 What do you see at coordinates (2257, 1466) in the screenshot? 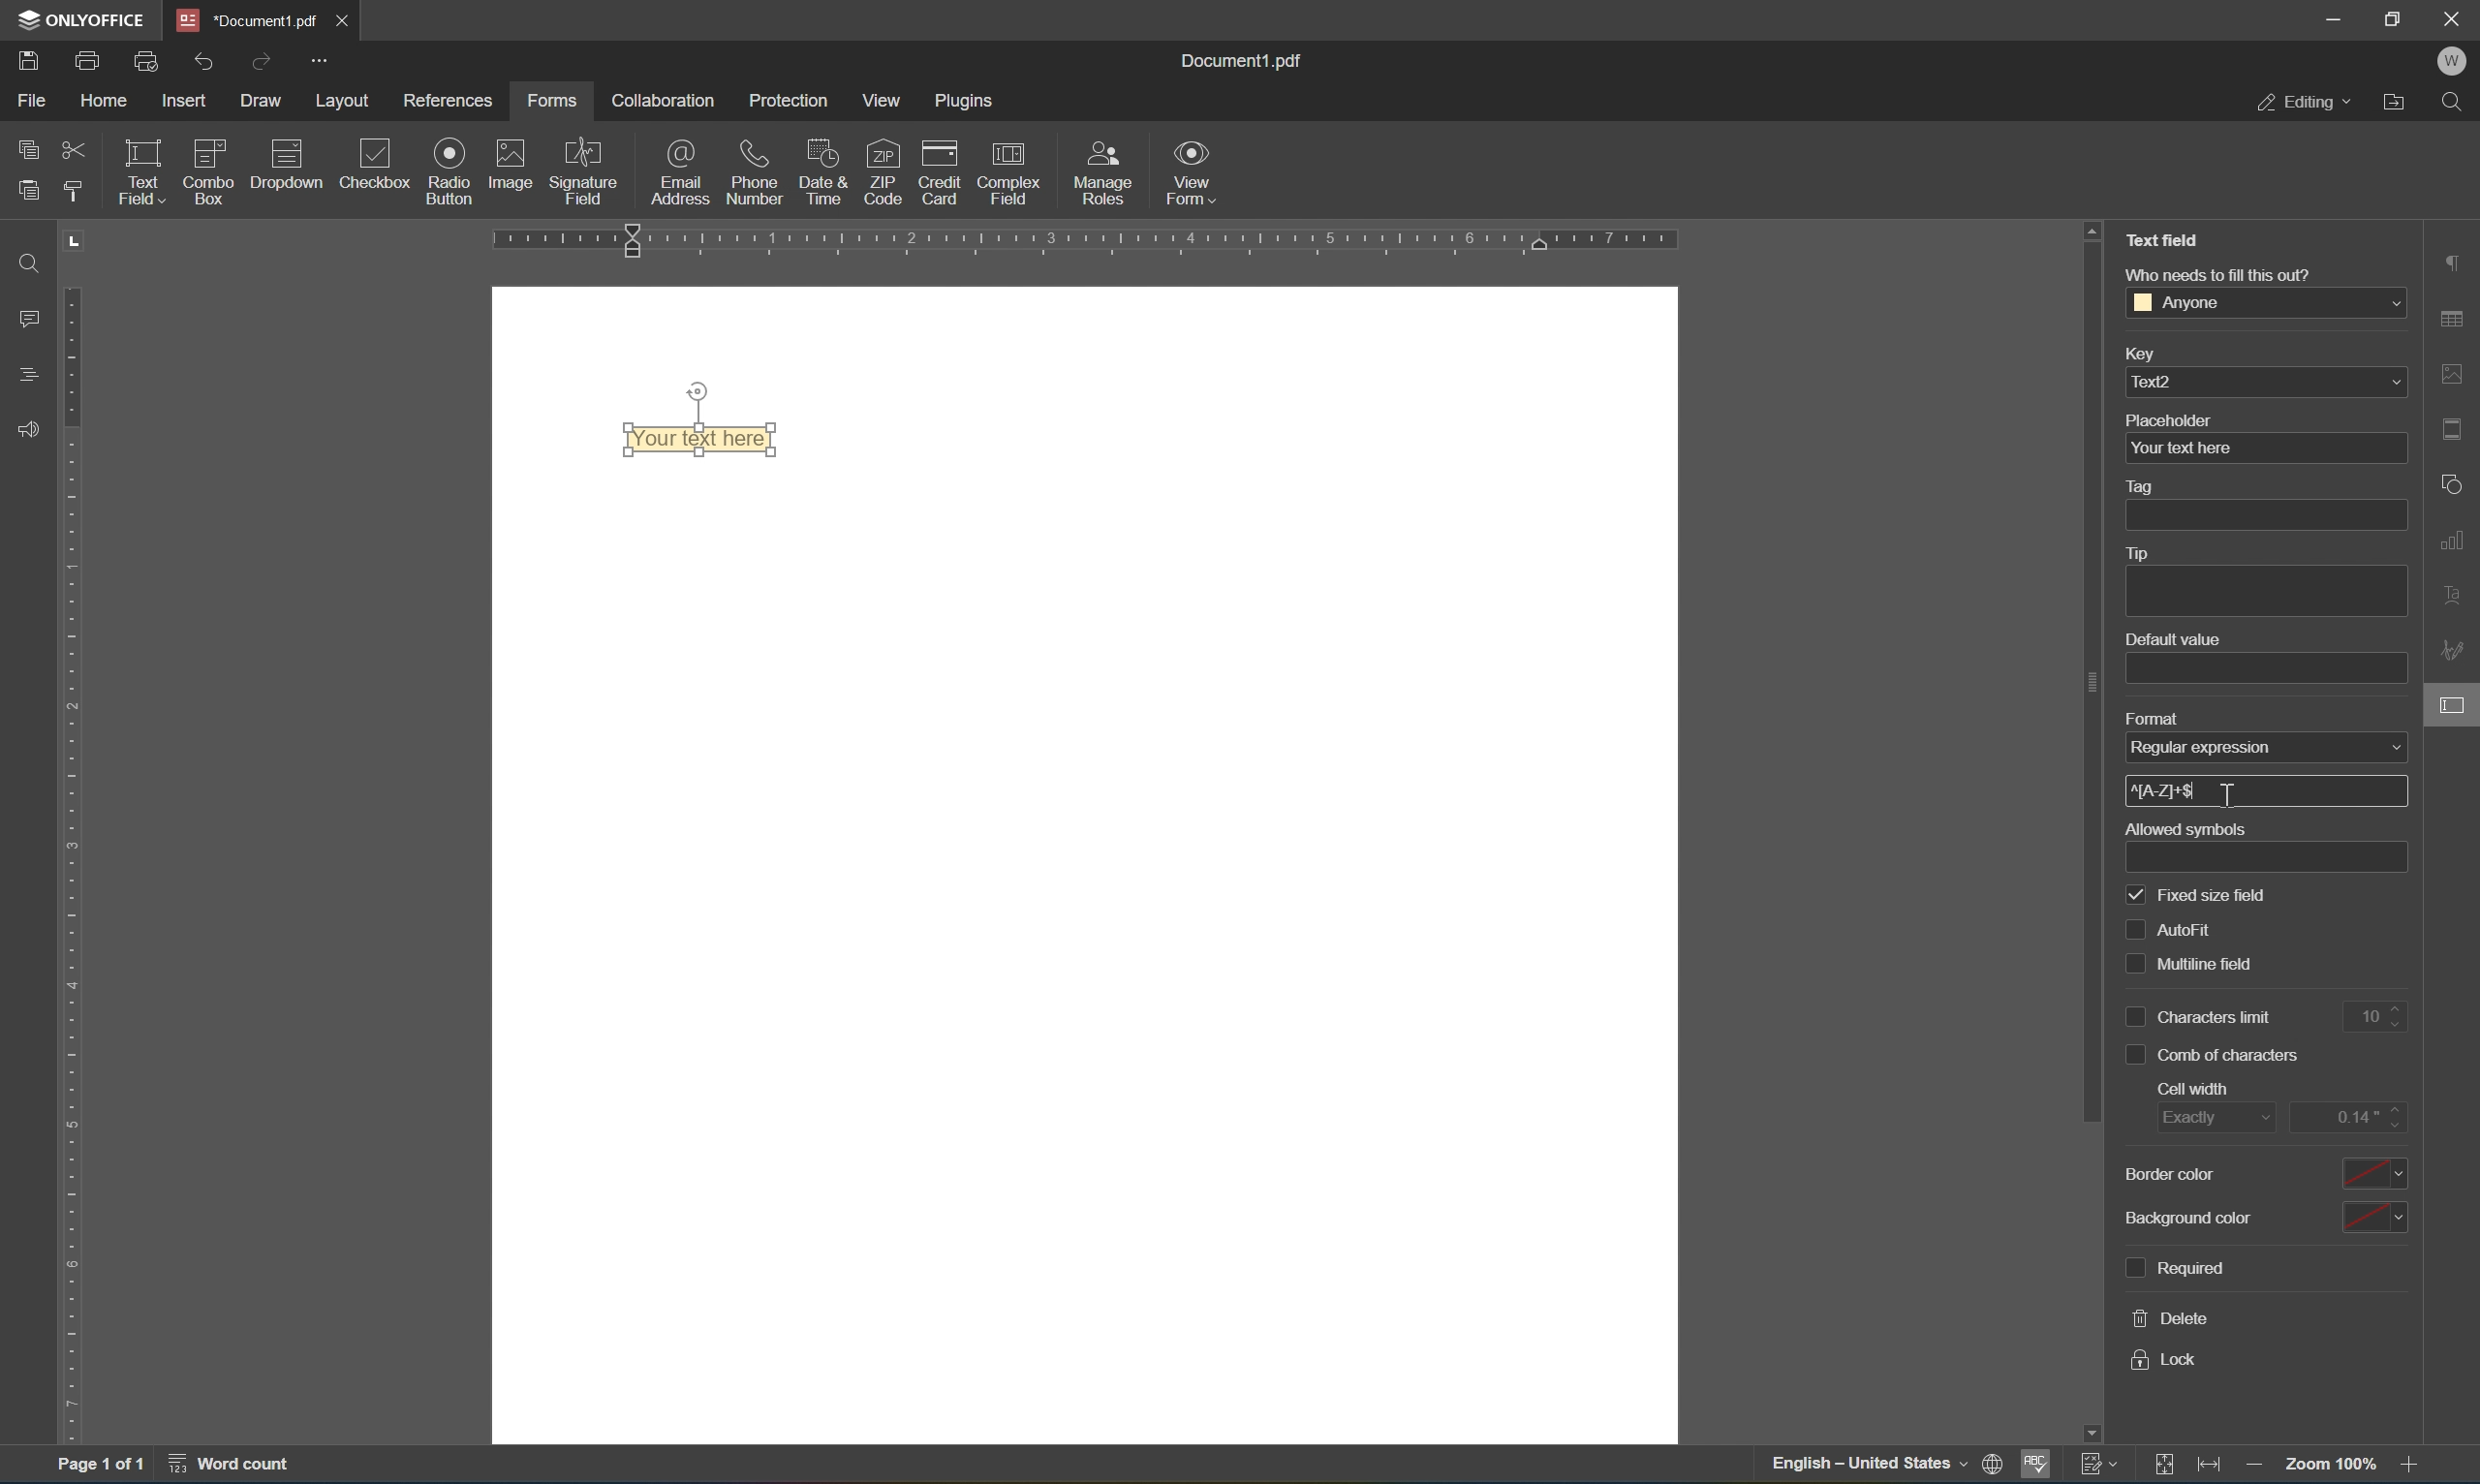
I see `zoom out` at bounding box center [2257, 1466].